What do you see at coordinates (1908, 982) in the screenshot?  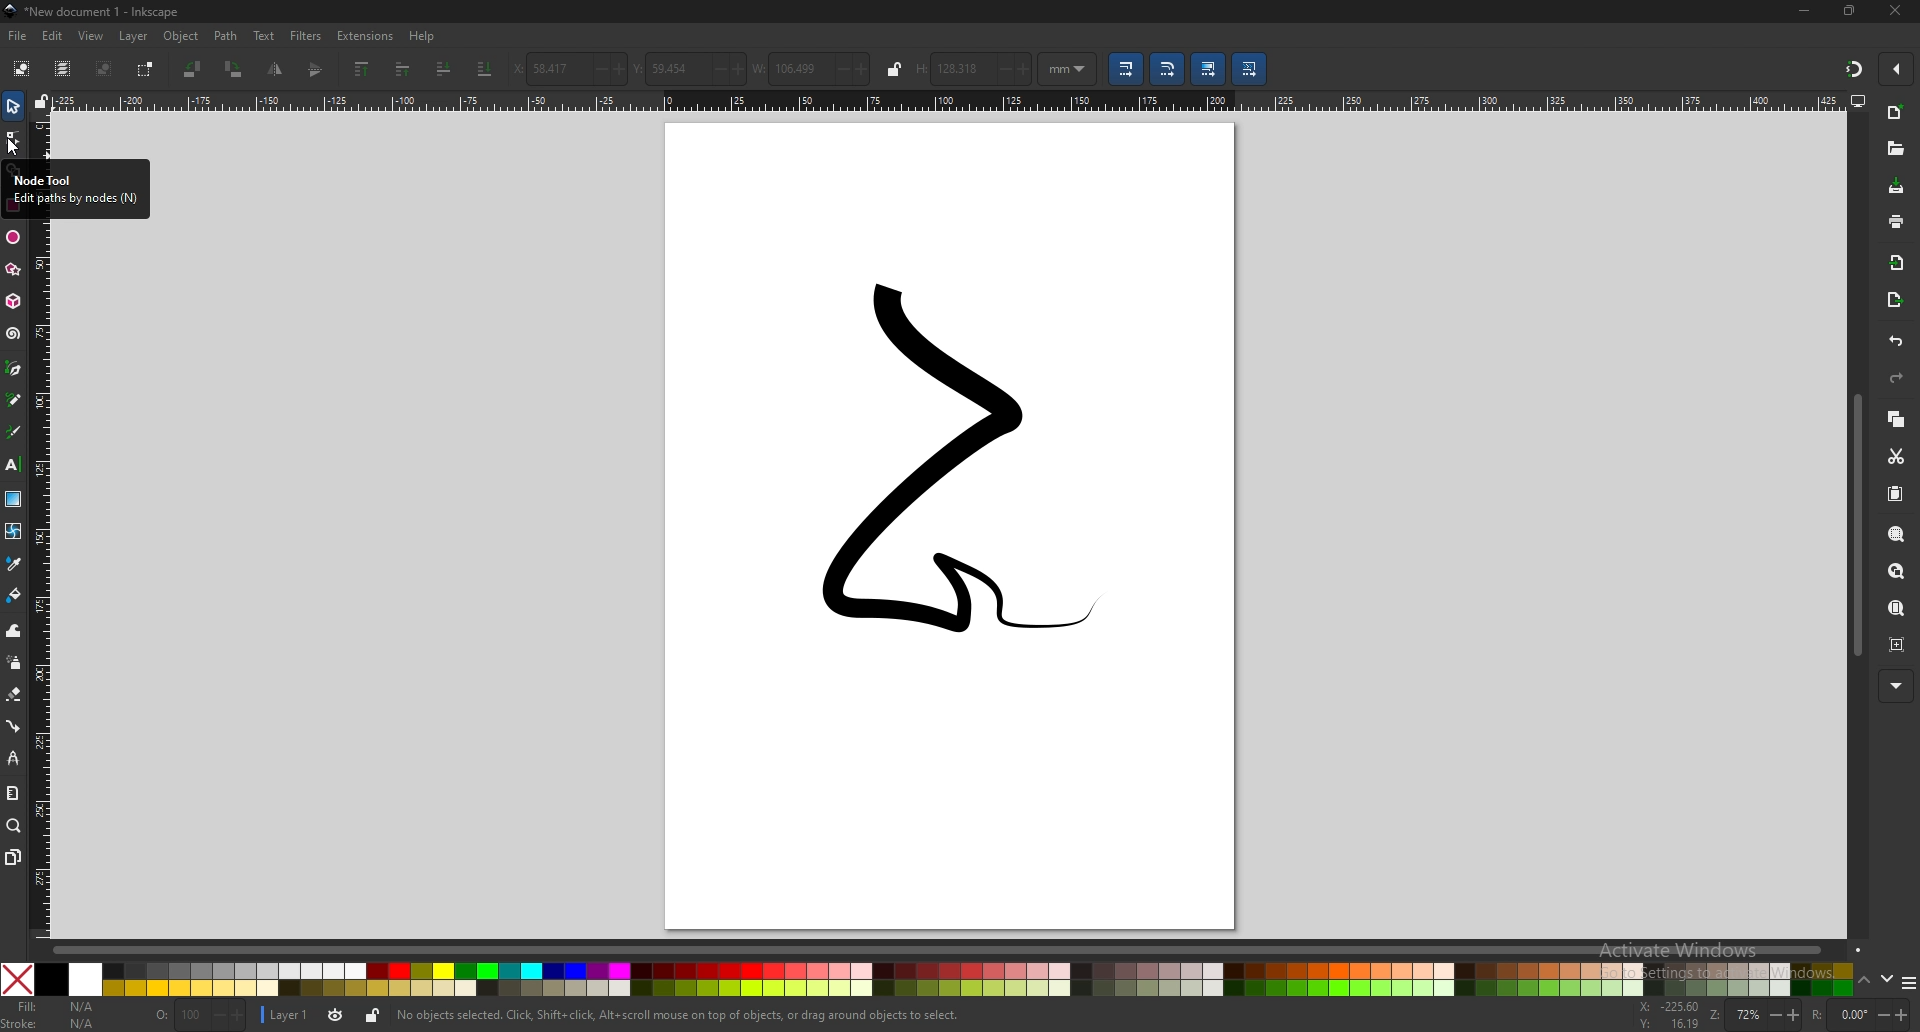 I see `options` at bounding box center [1908, 982].